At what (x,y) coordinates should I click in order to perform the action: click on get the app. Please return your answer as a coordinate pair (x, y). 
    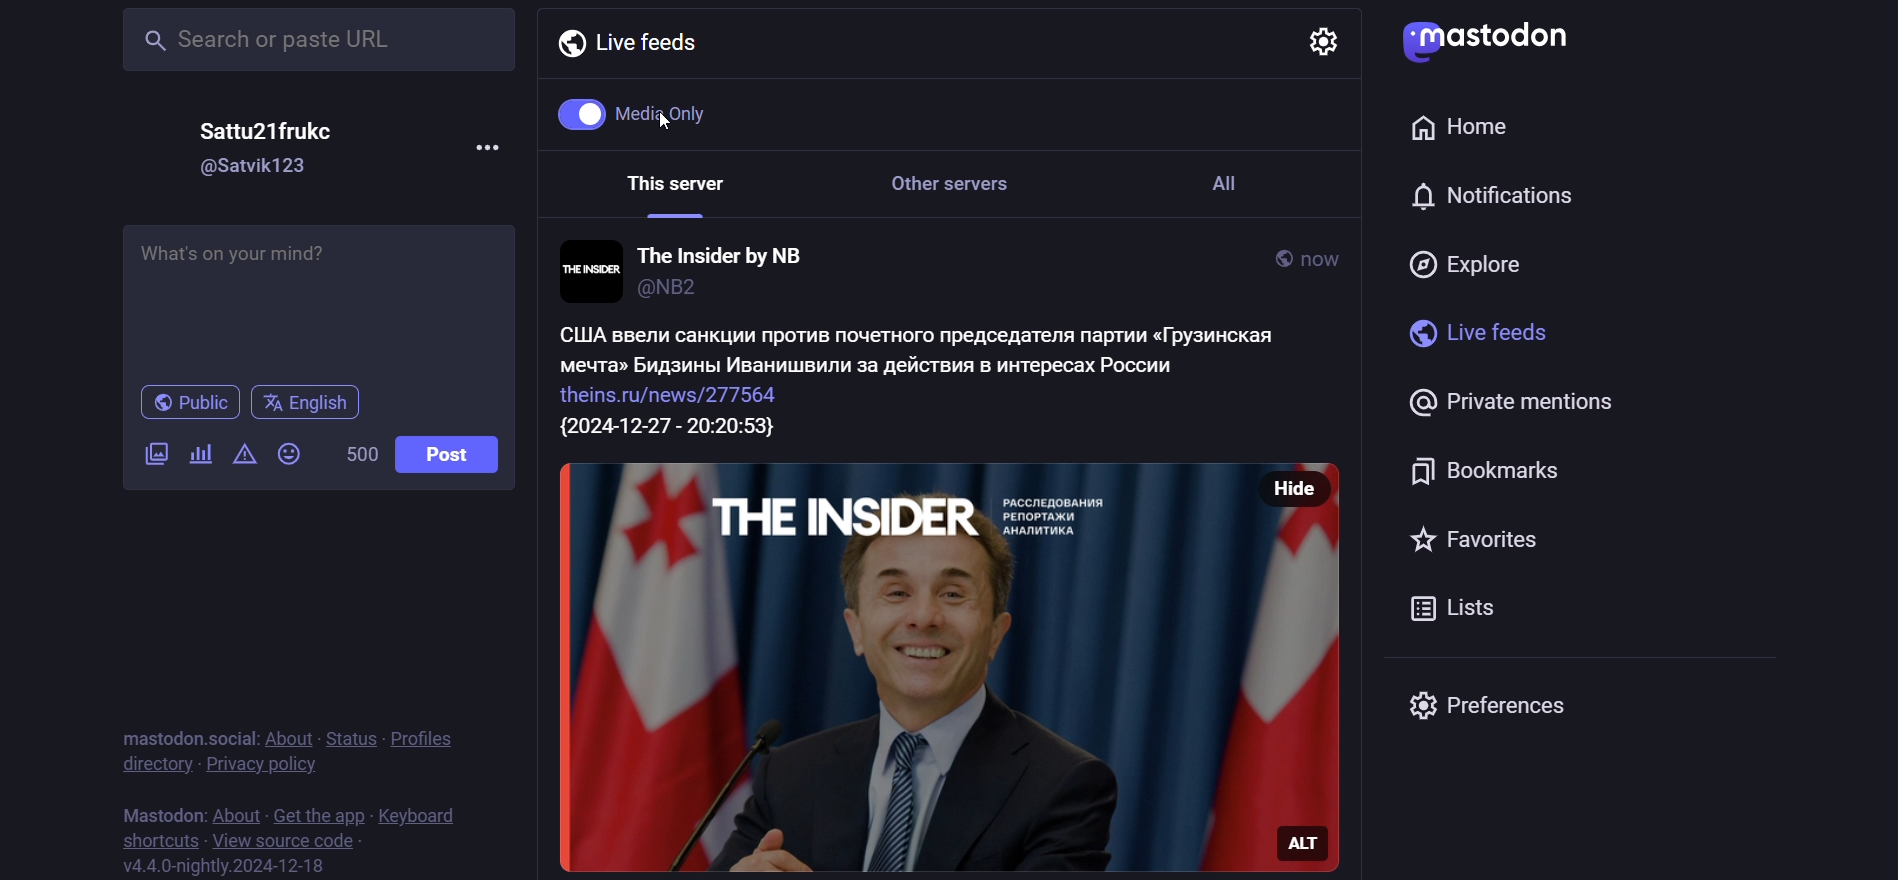
    Looking at the image, I should click on (314, 813).